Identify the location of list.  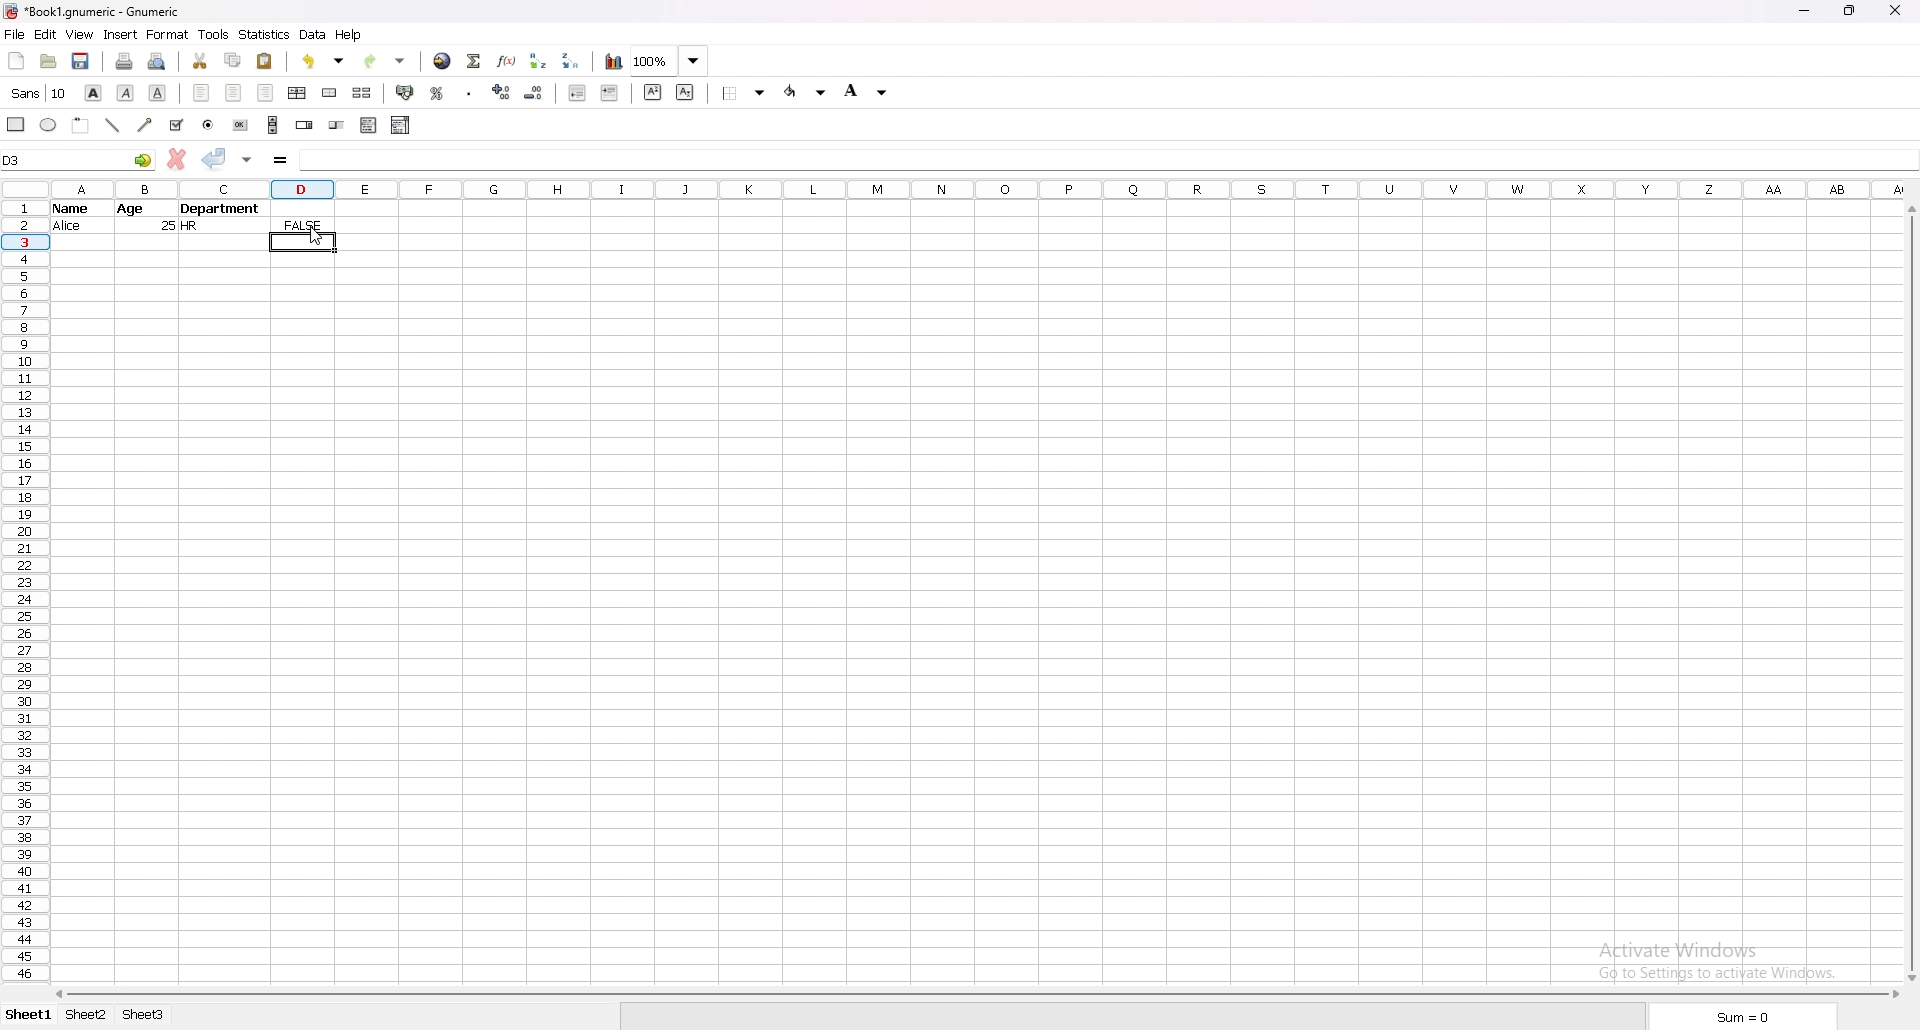
(369, 125).